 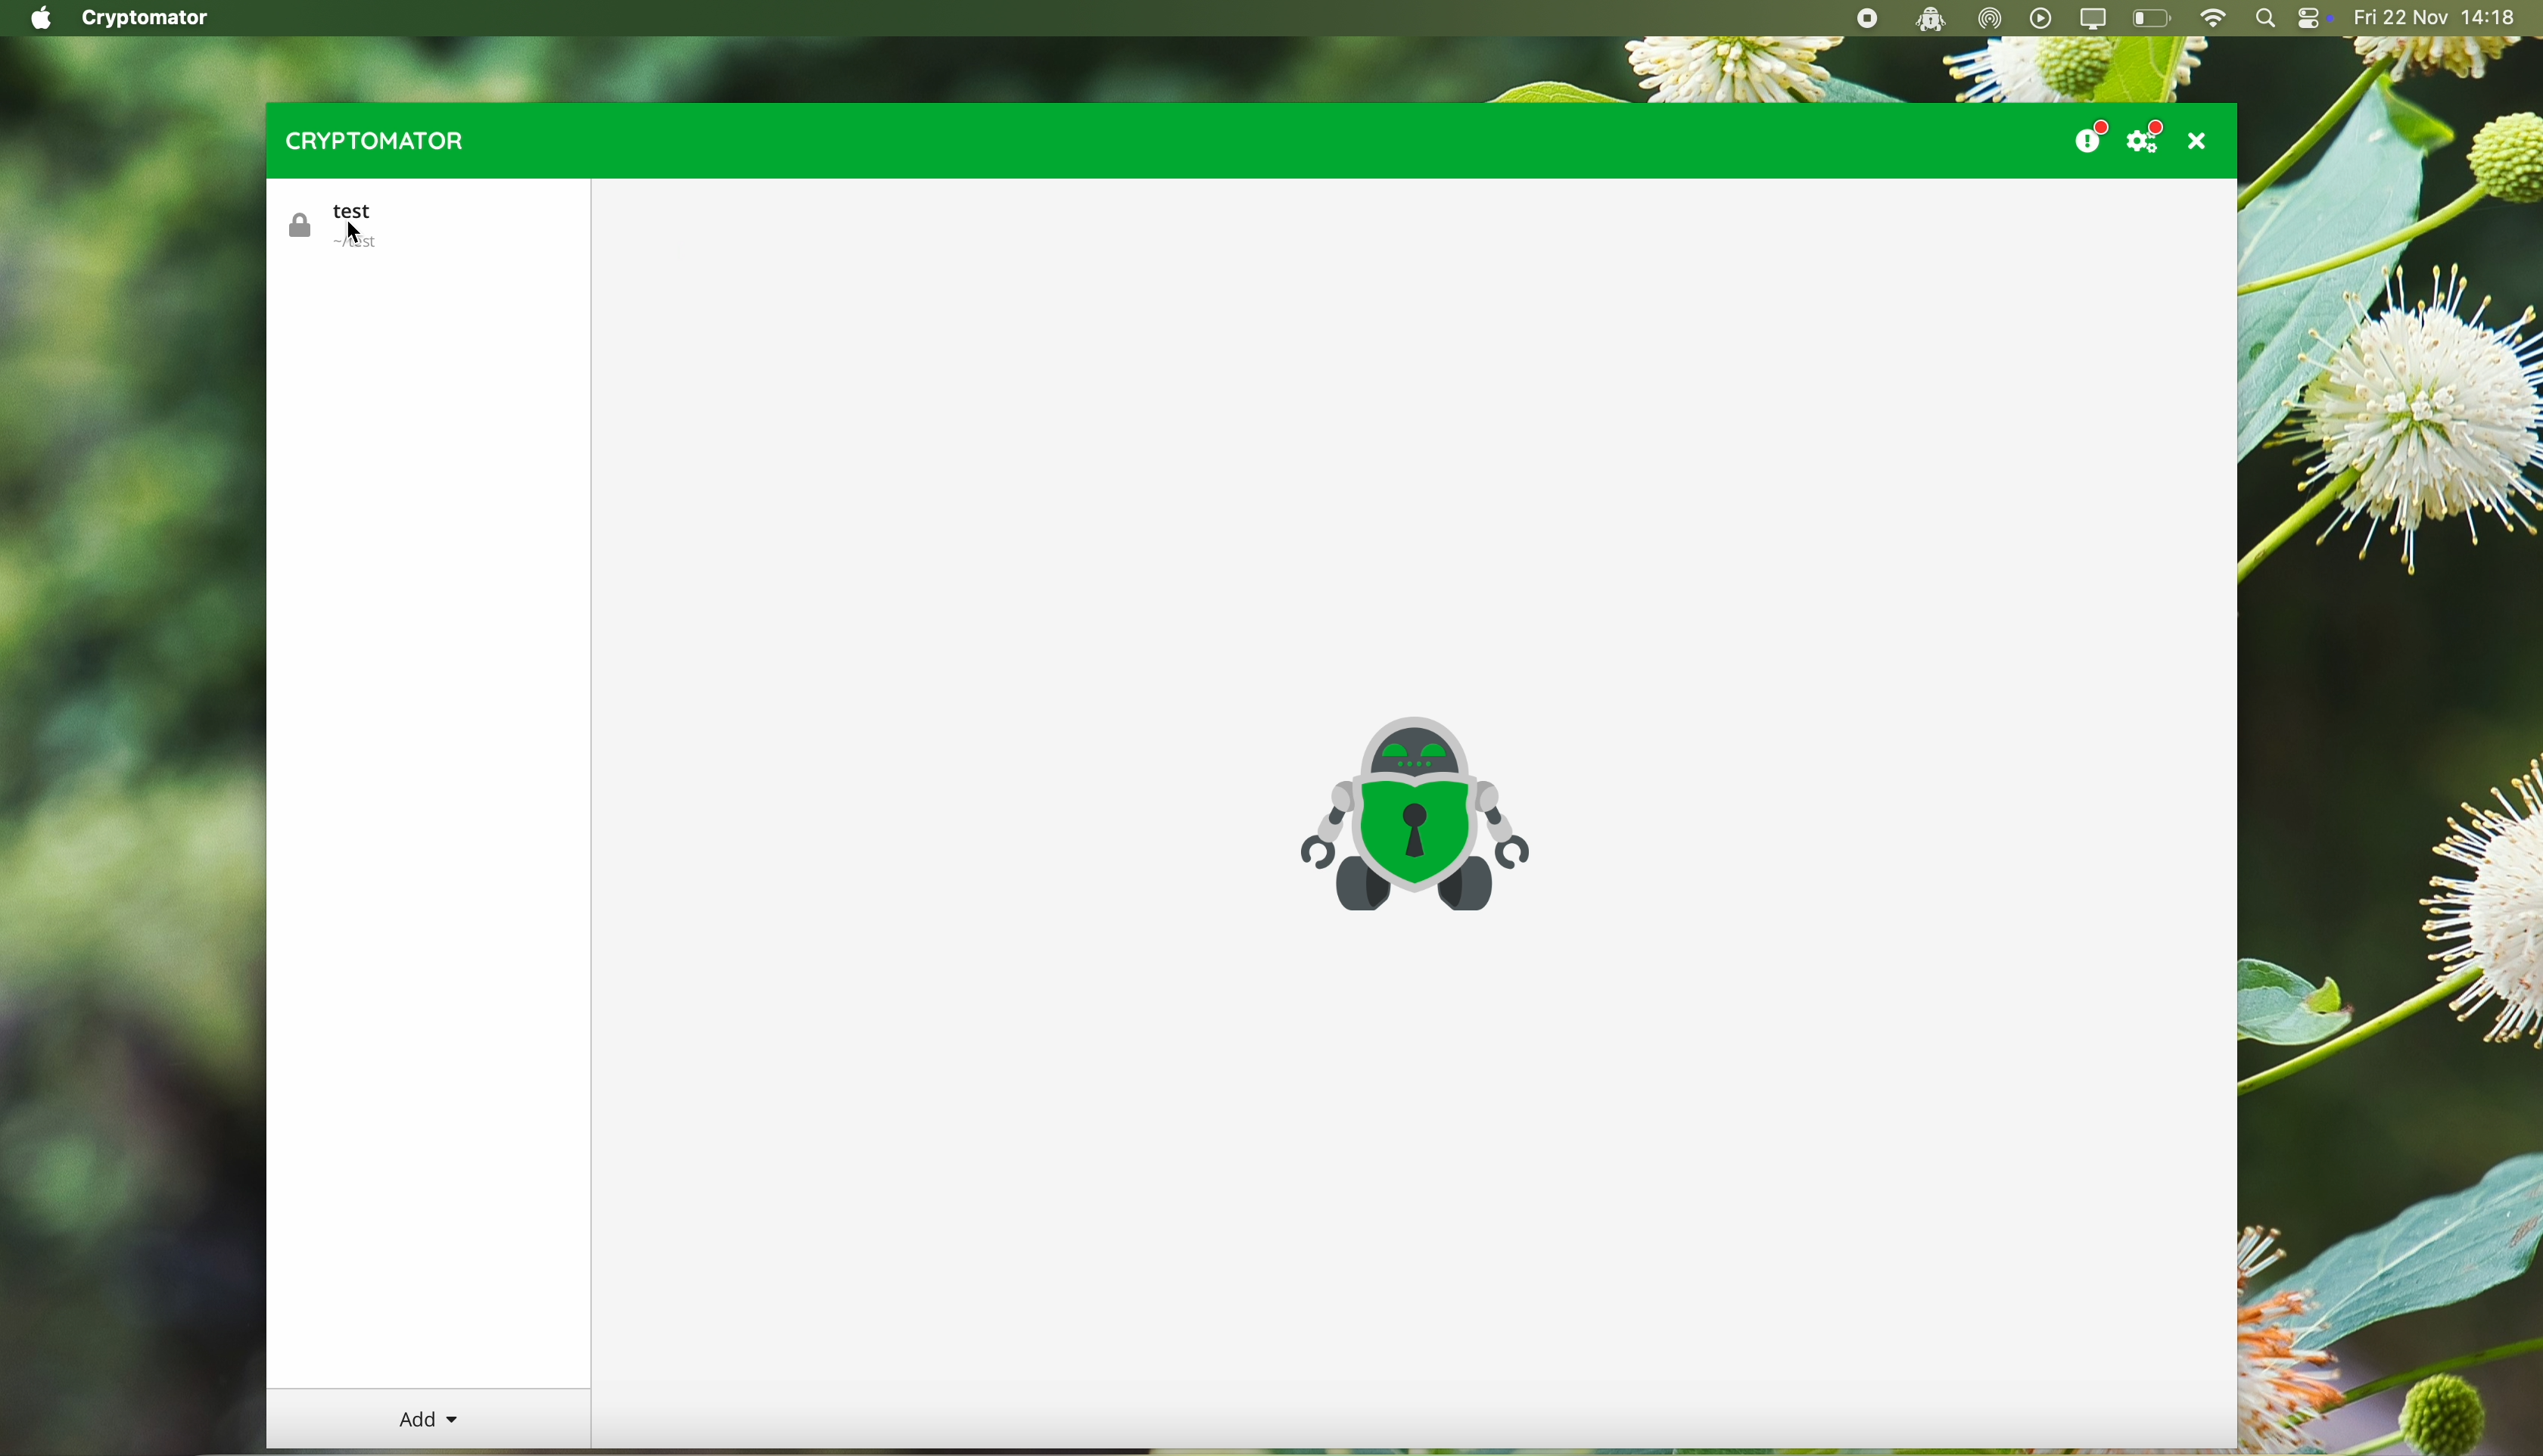 What do you see at coordinates (2096, 19) in the screenshot?
I see `screen` at bounding box center [2096, 19].